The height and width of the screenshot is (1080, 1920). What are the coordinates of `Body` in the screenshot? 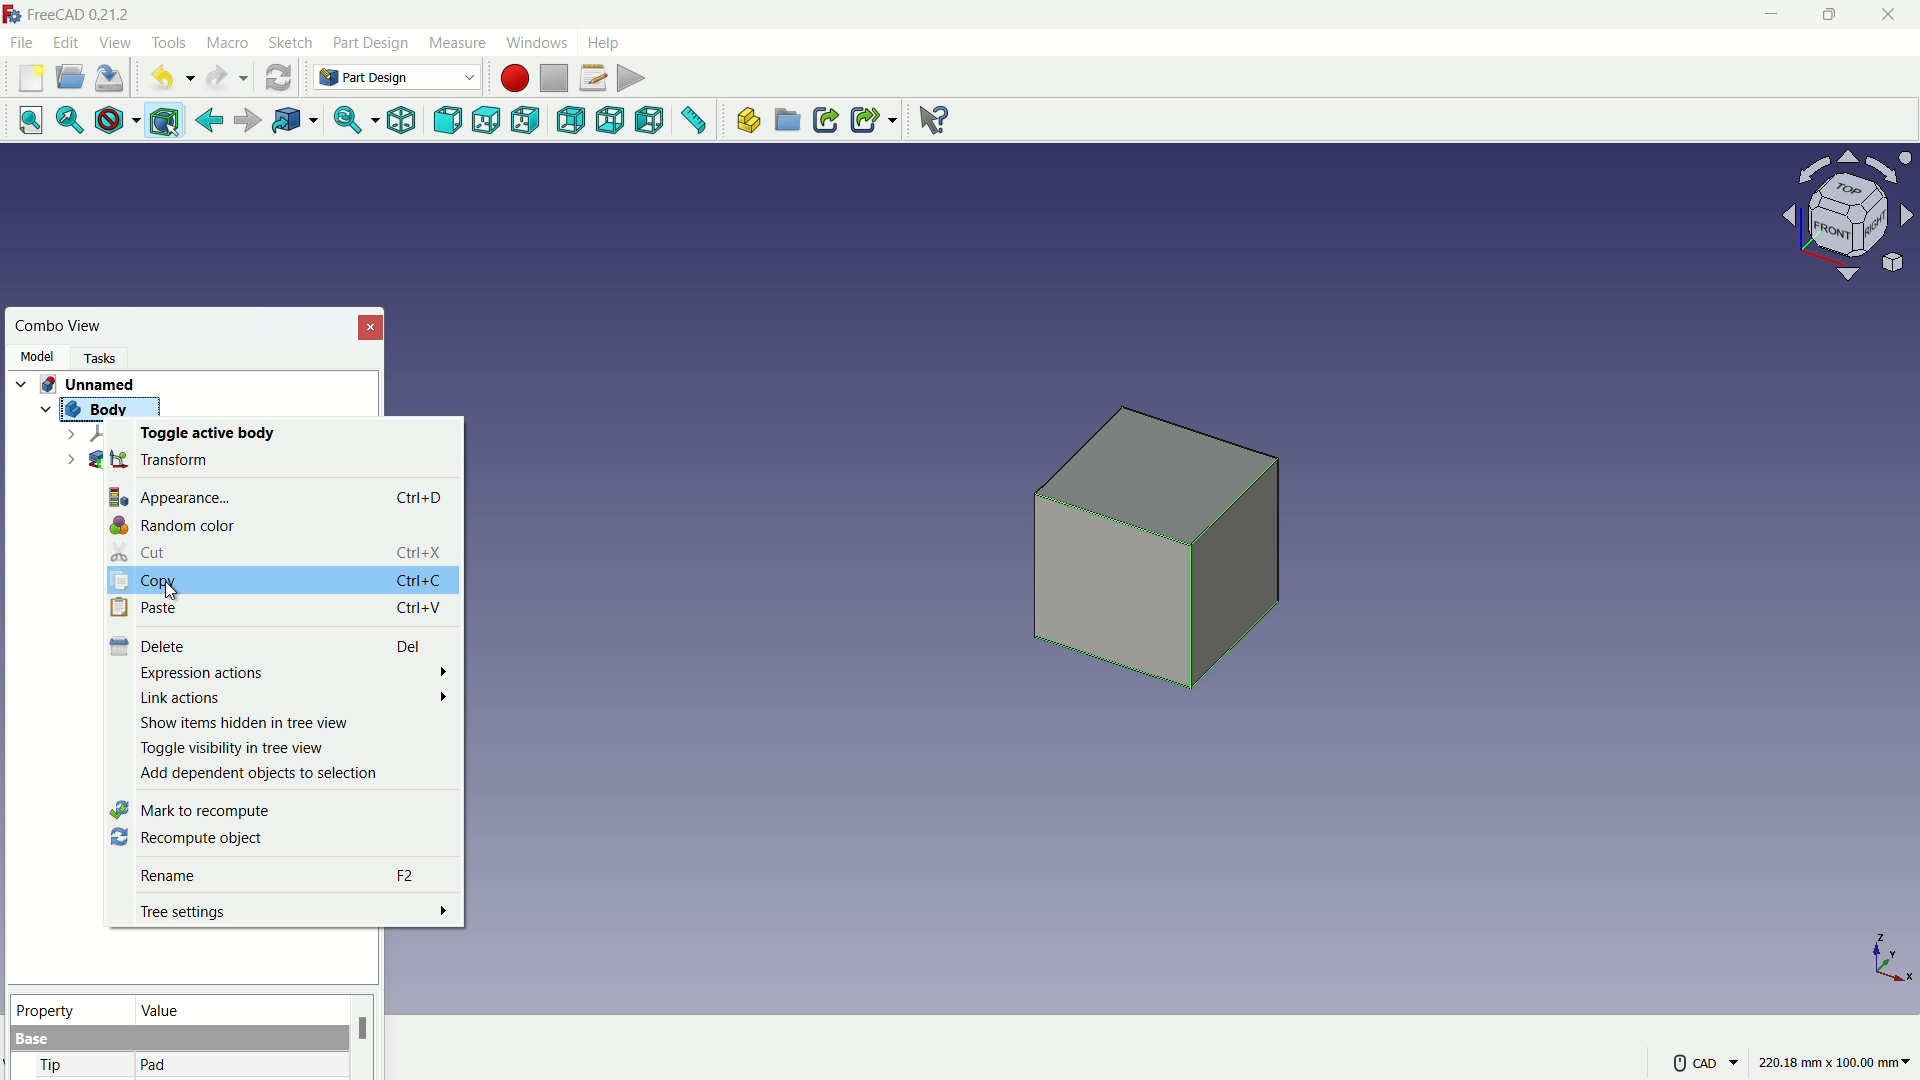 It's located at (95, 406).